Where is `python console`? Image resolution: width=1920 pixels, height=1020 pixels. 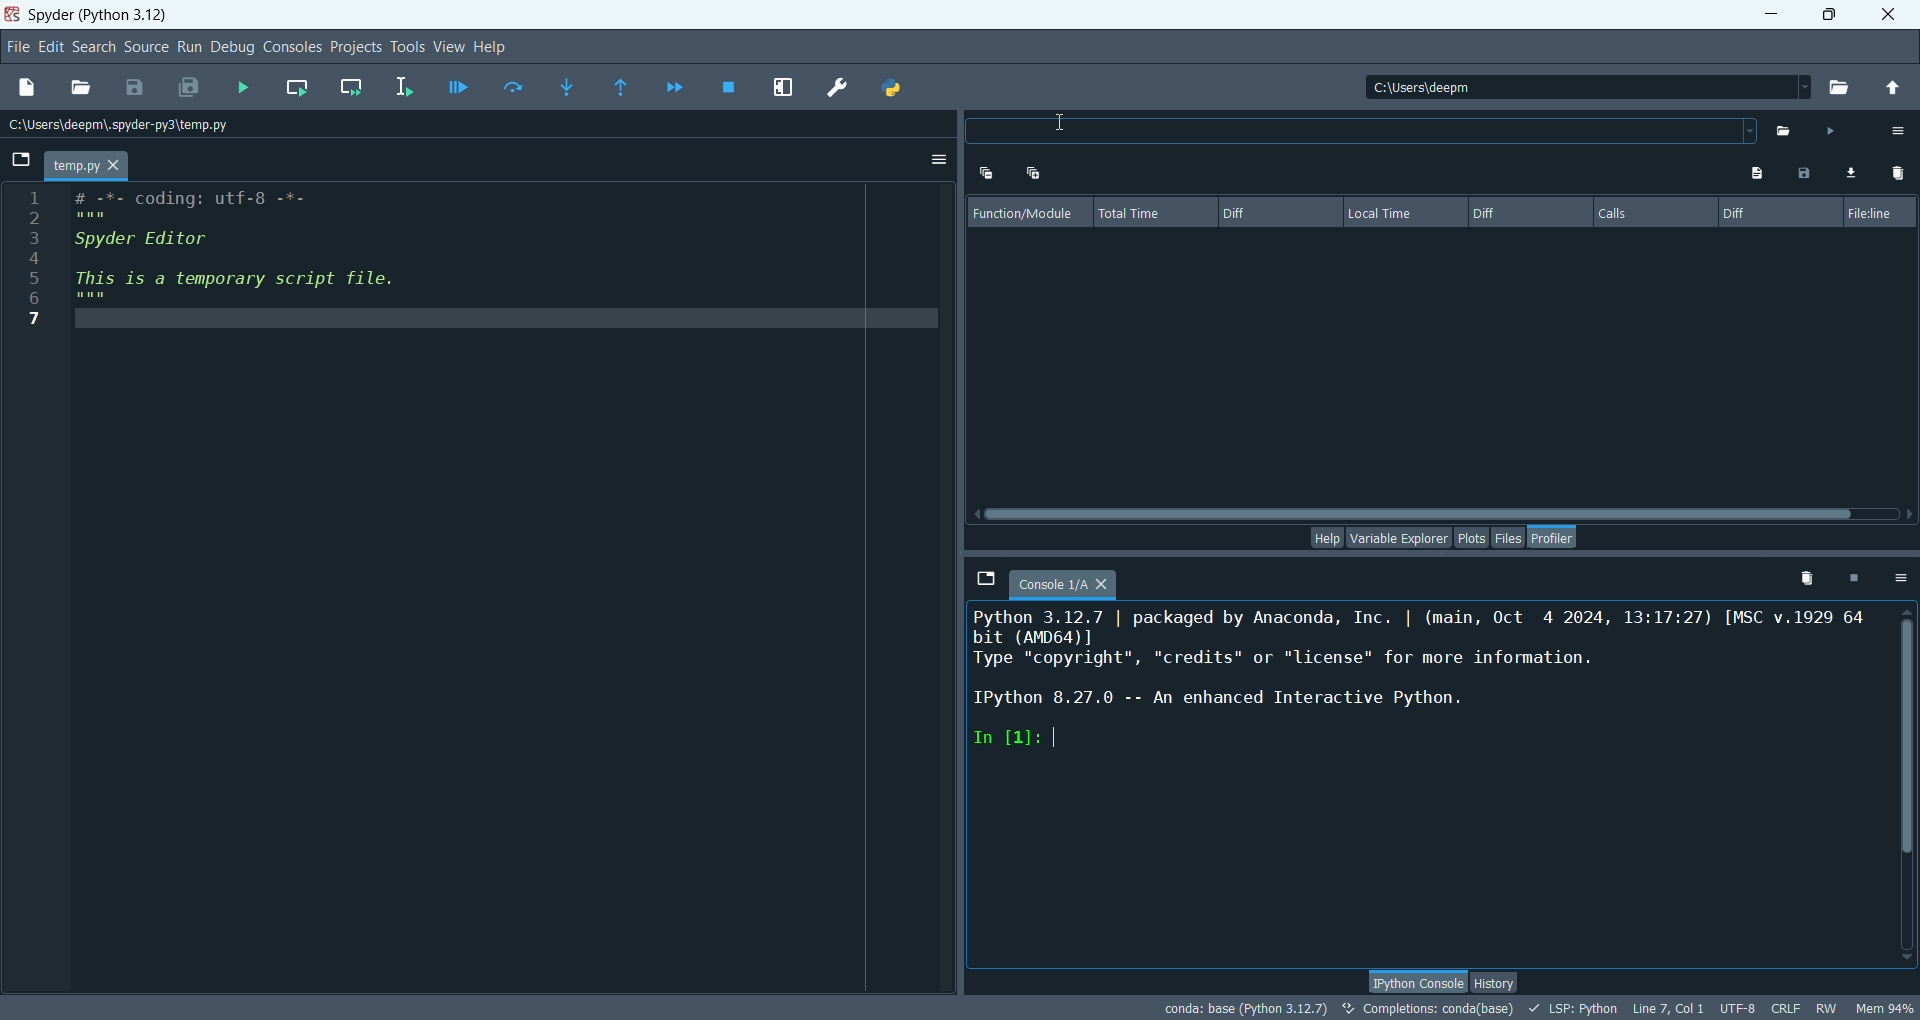
python console is located at coordinates (1415, 979).